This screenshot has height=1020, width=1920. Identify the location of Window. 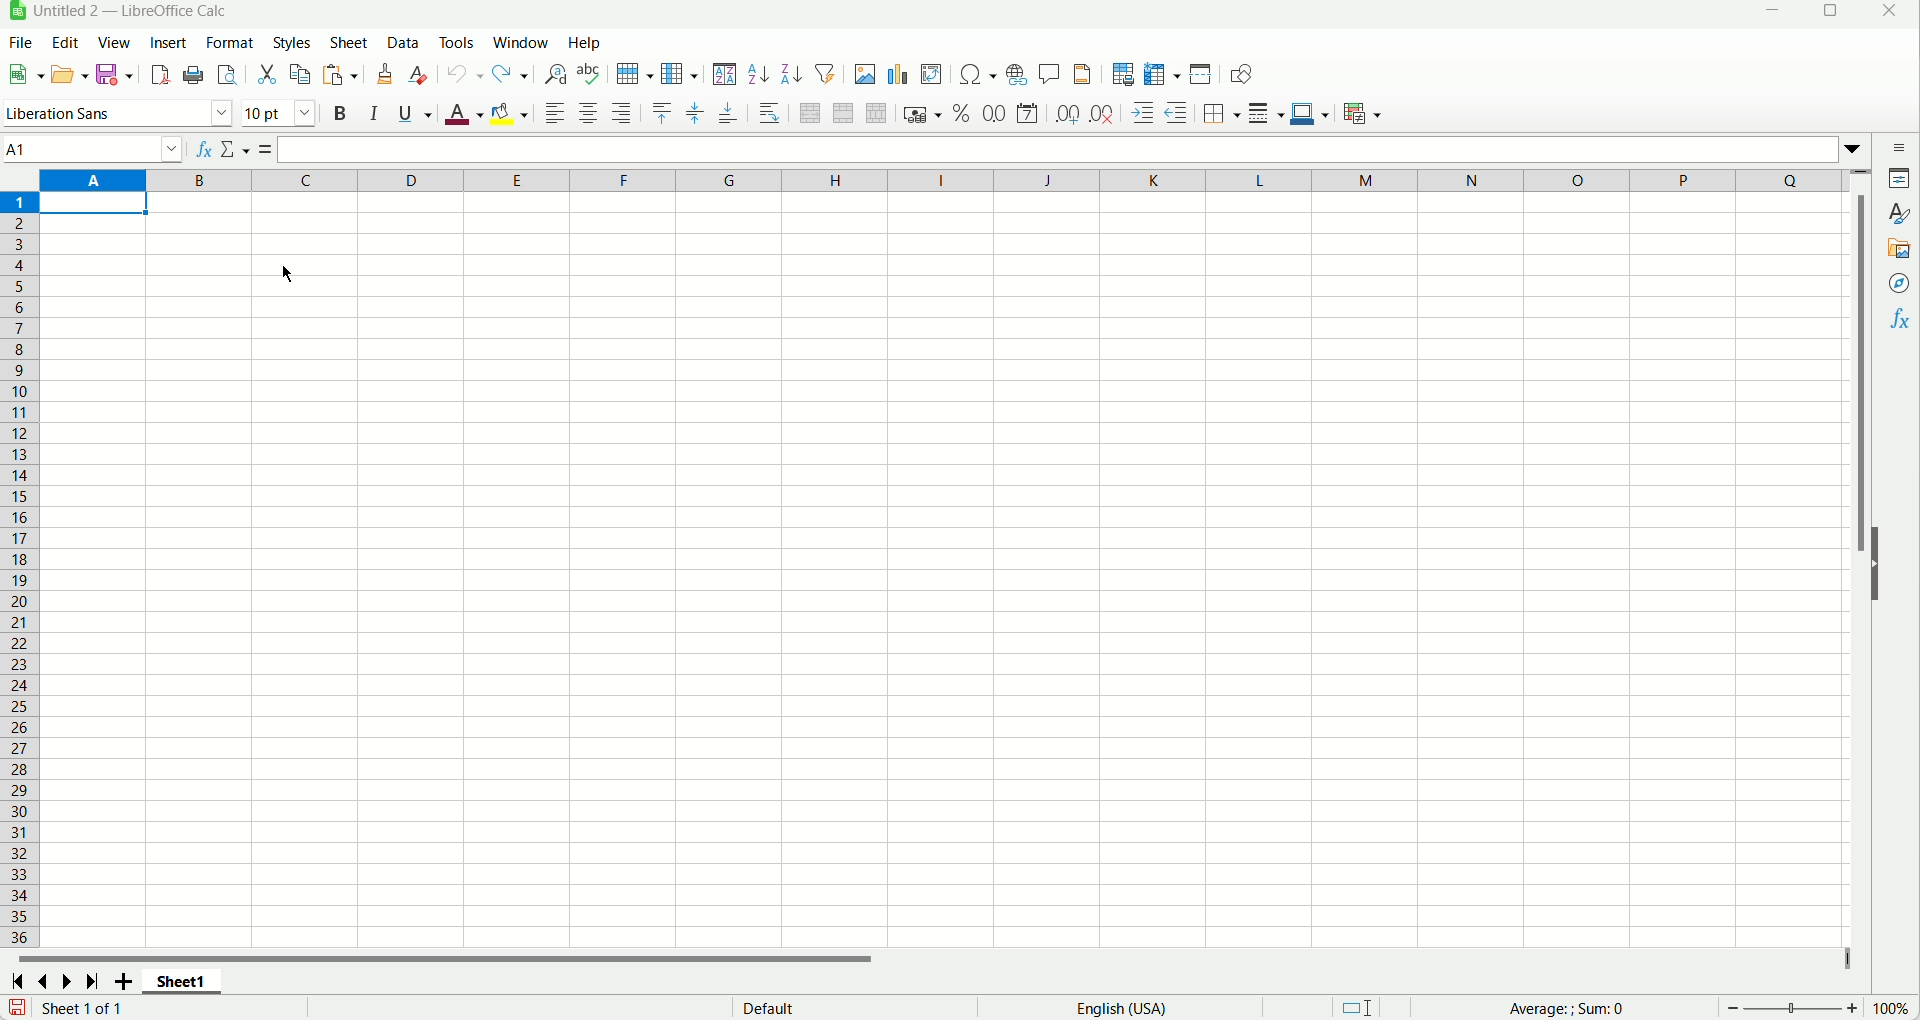
(521, 42).